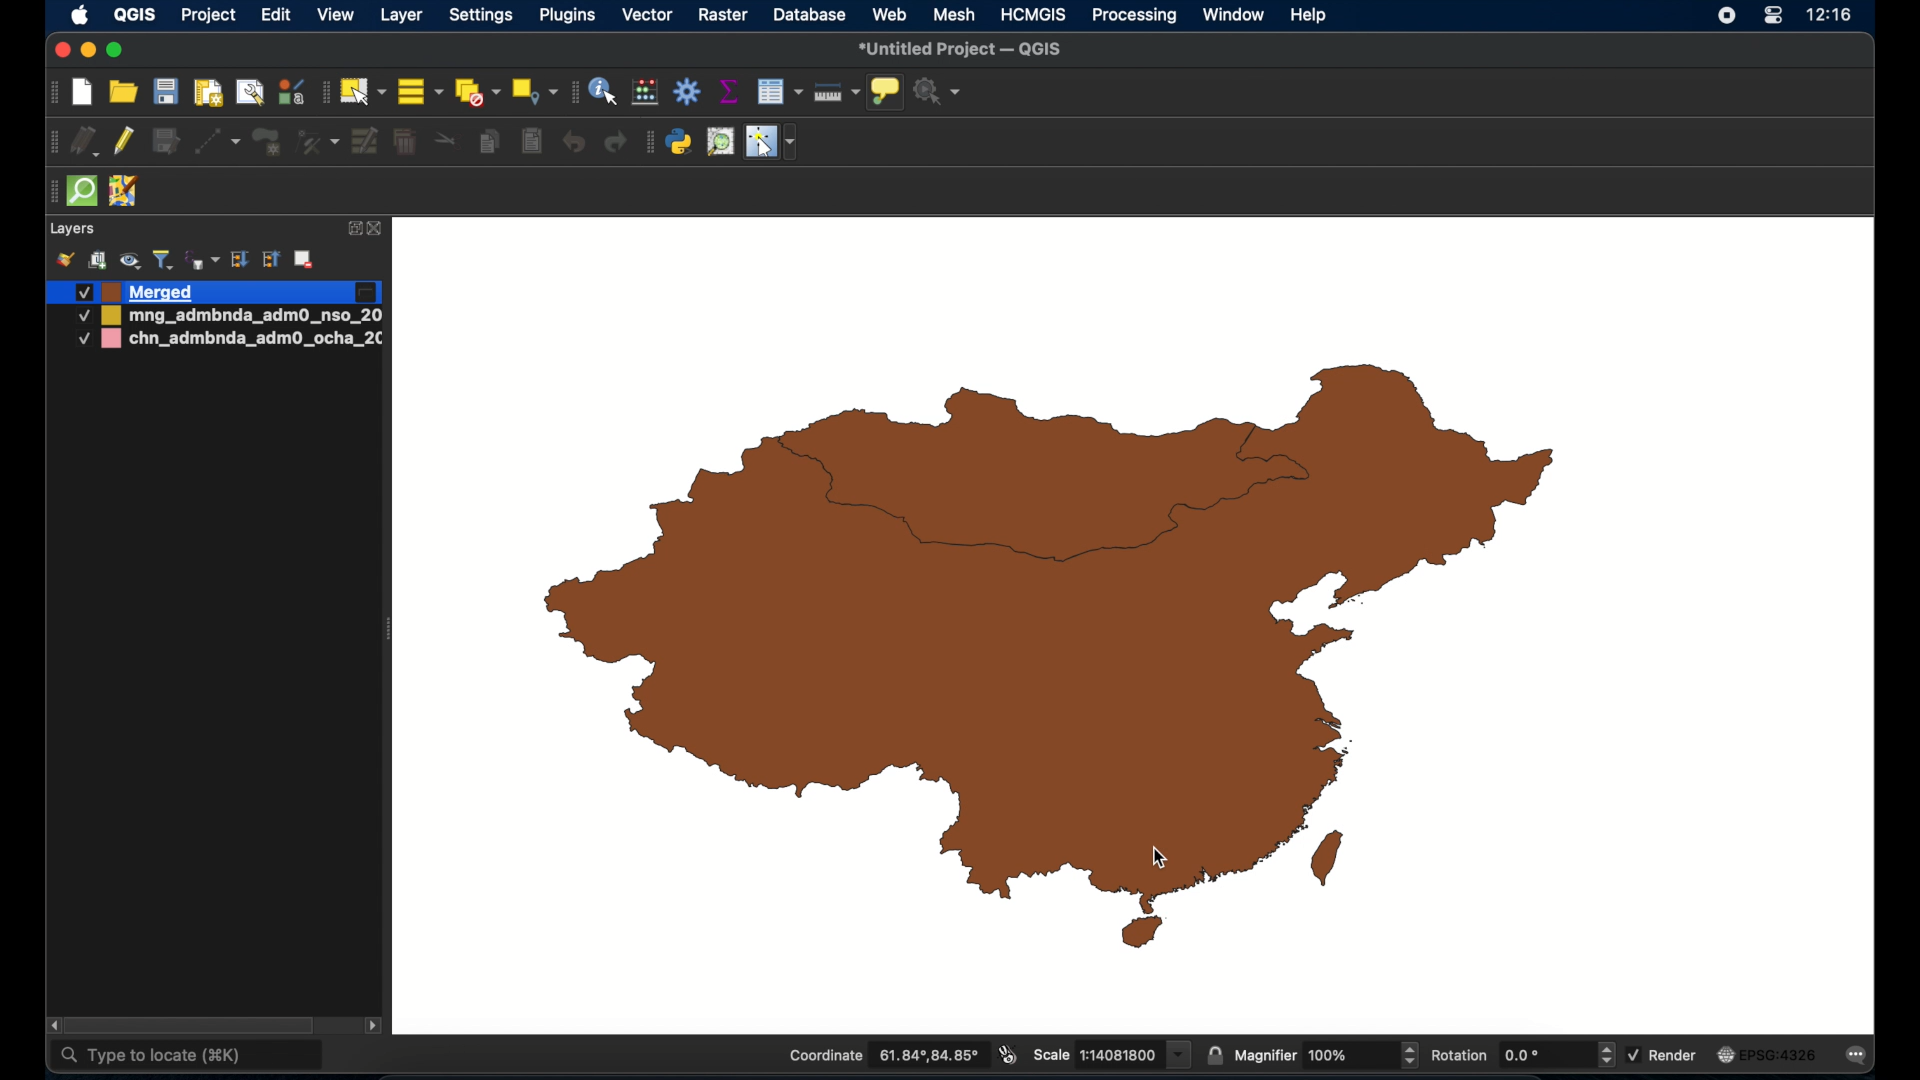  What do you see at coordinates (421, 93) in the screenshot?
I see `select all features` at bounding box center [421, 93].